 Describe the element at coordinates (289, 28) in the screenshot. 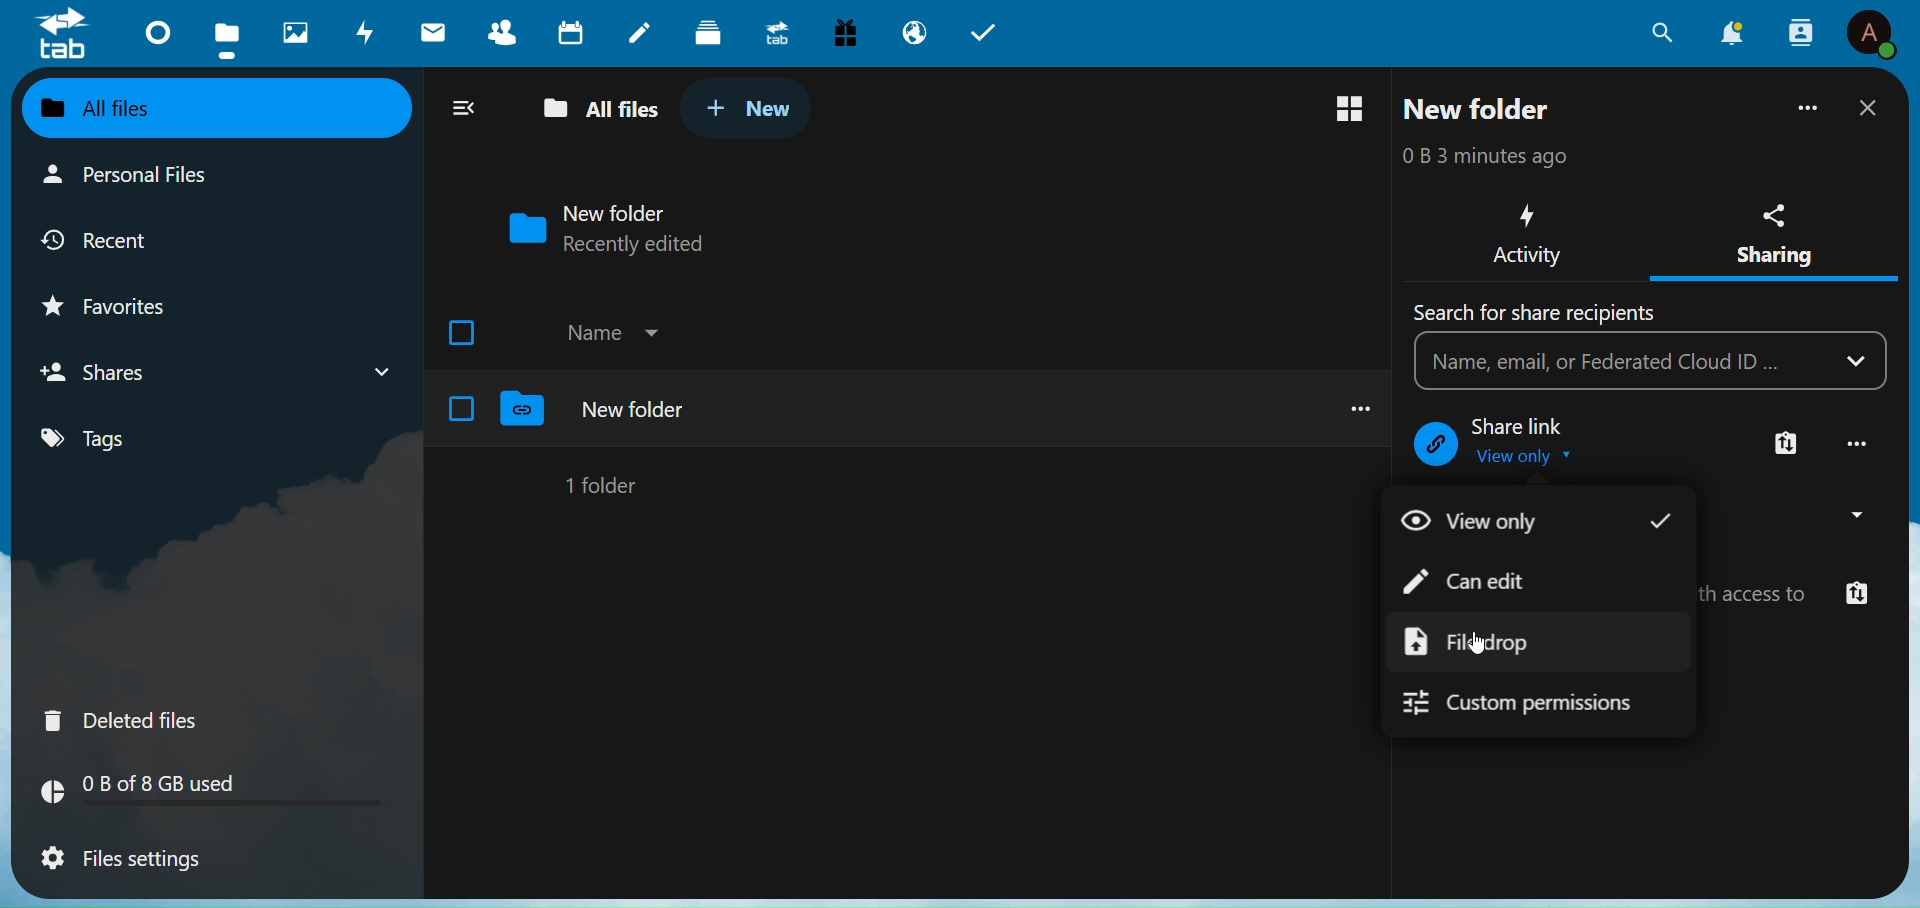

I see `Photos` at that location.